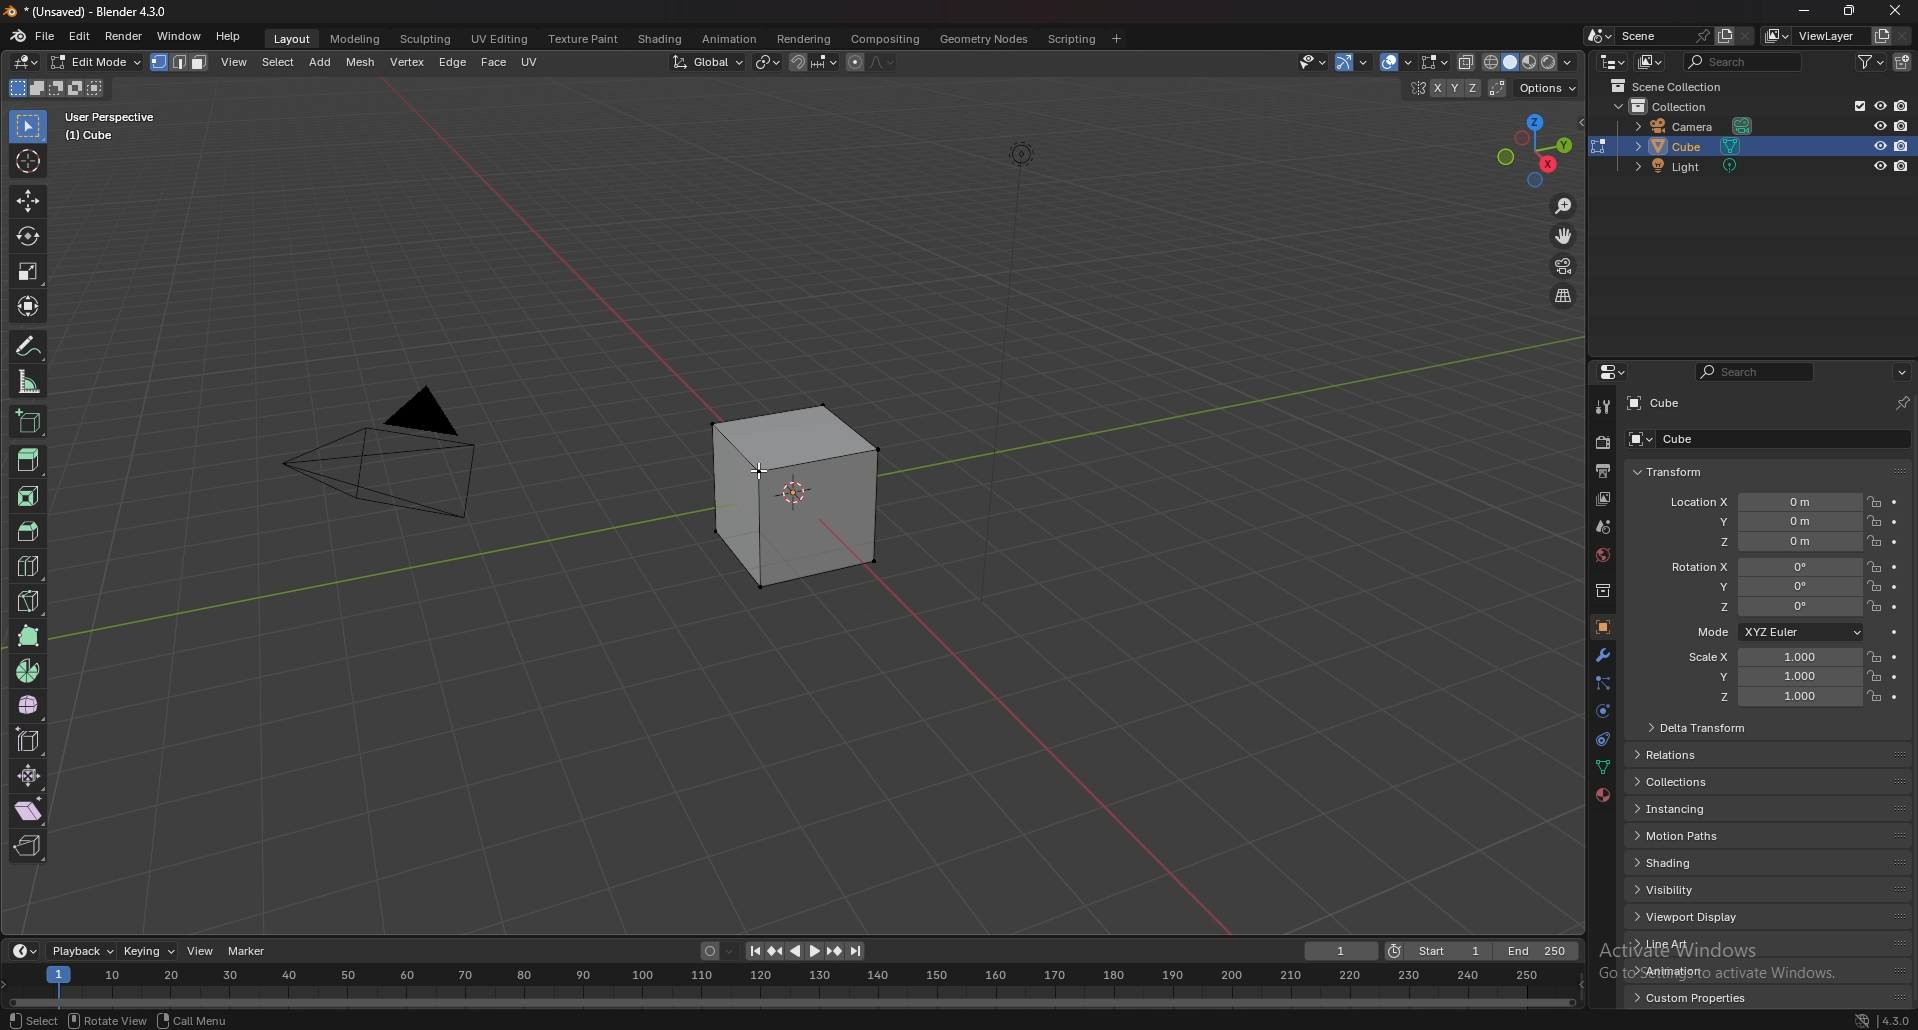 The width and height of the screenshot is (1918, 1030). I want to click on animate property, so click(1895, 677).